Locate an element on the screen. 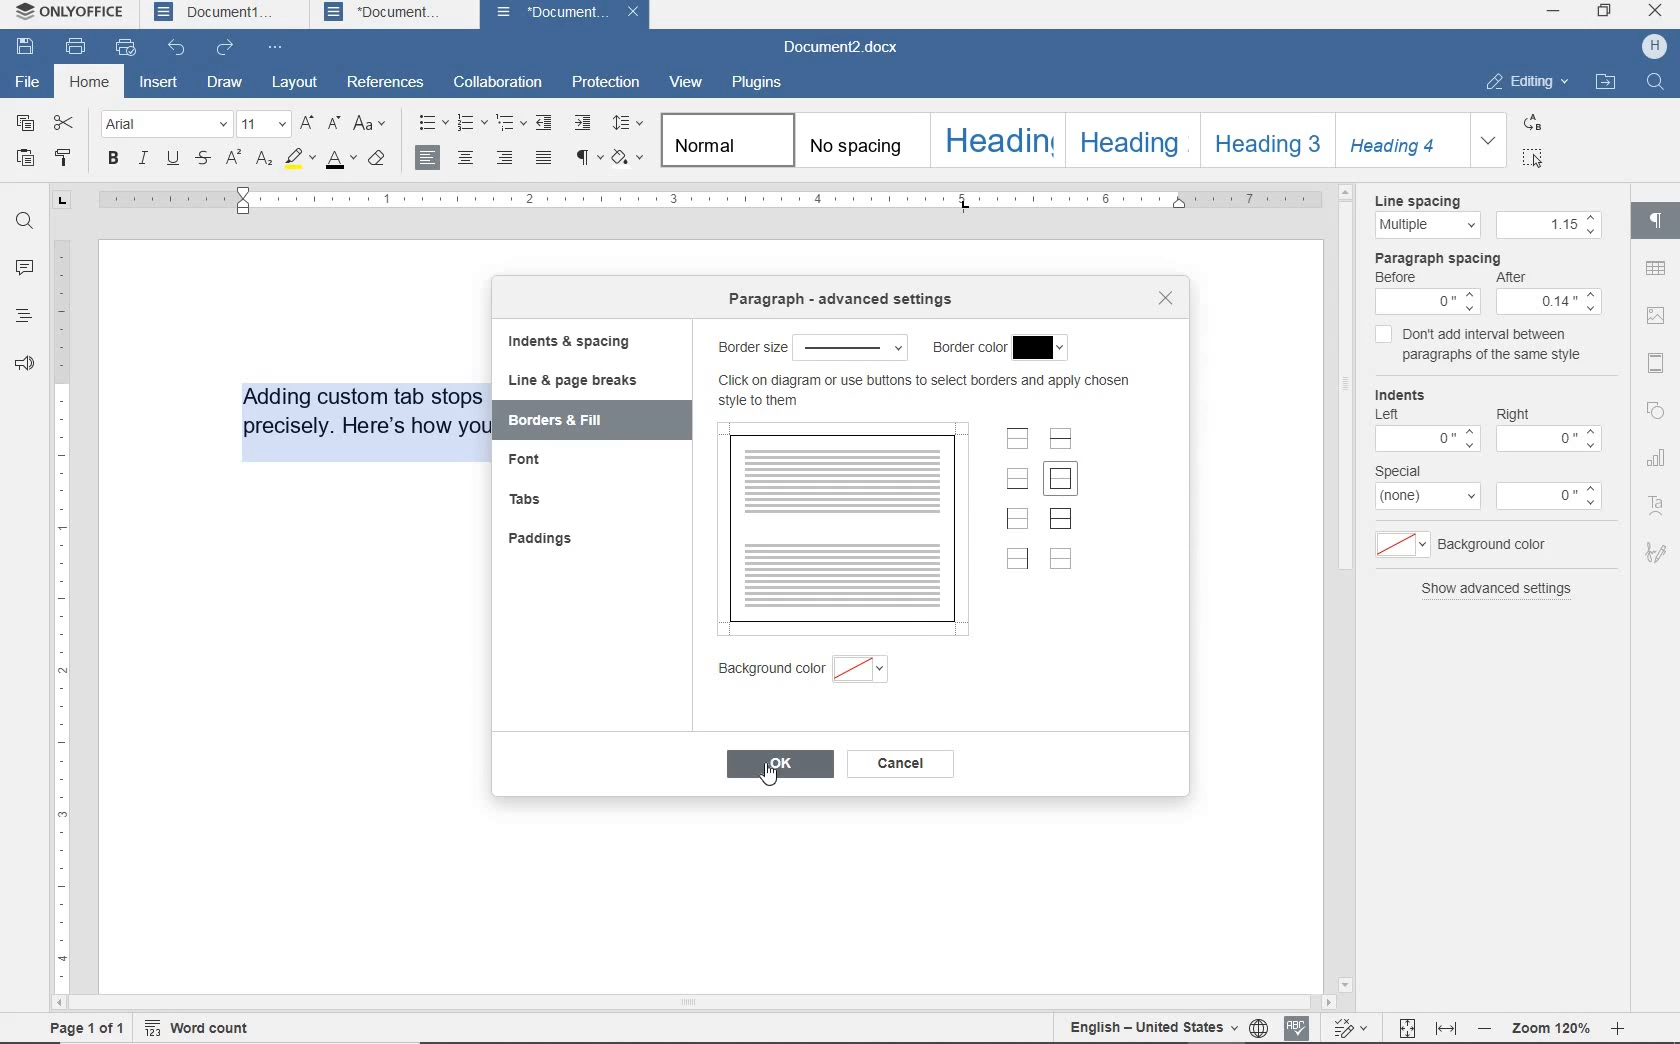 The width and height of the screenshot is (1680, 1044). print is located at coordinates (76, 47).